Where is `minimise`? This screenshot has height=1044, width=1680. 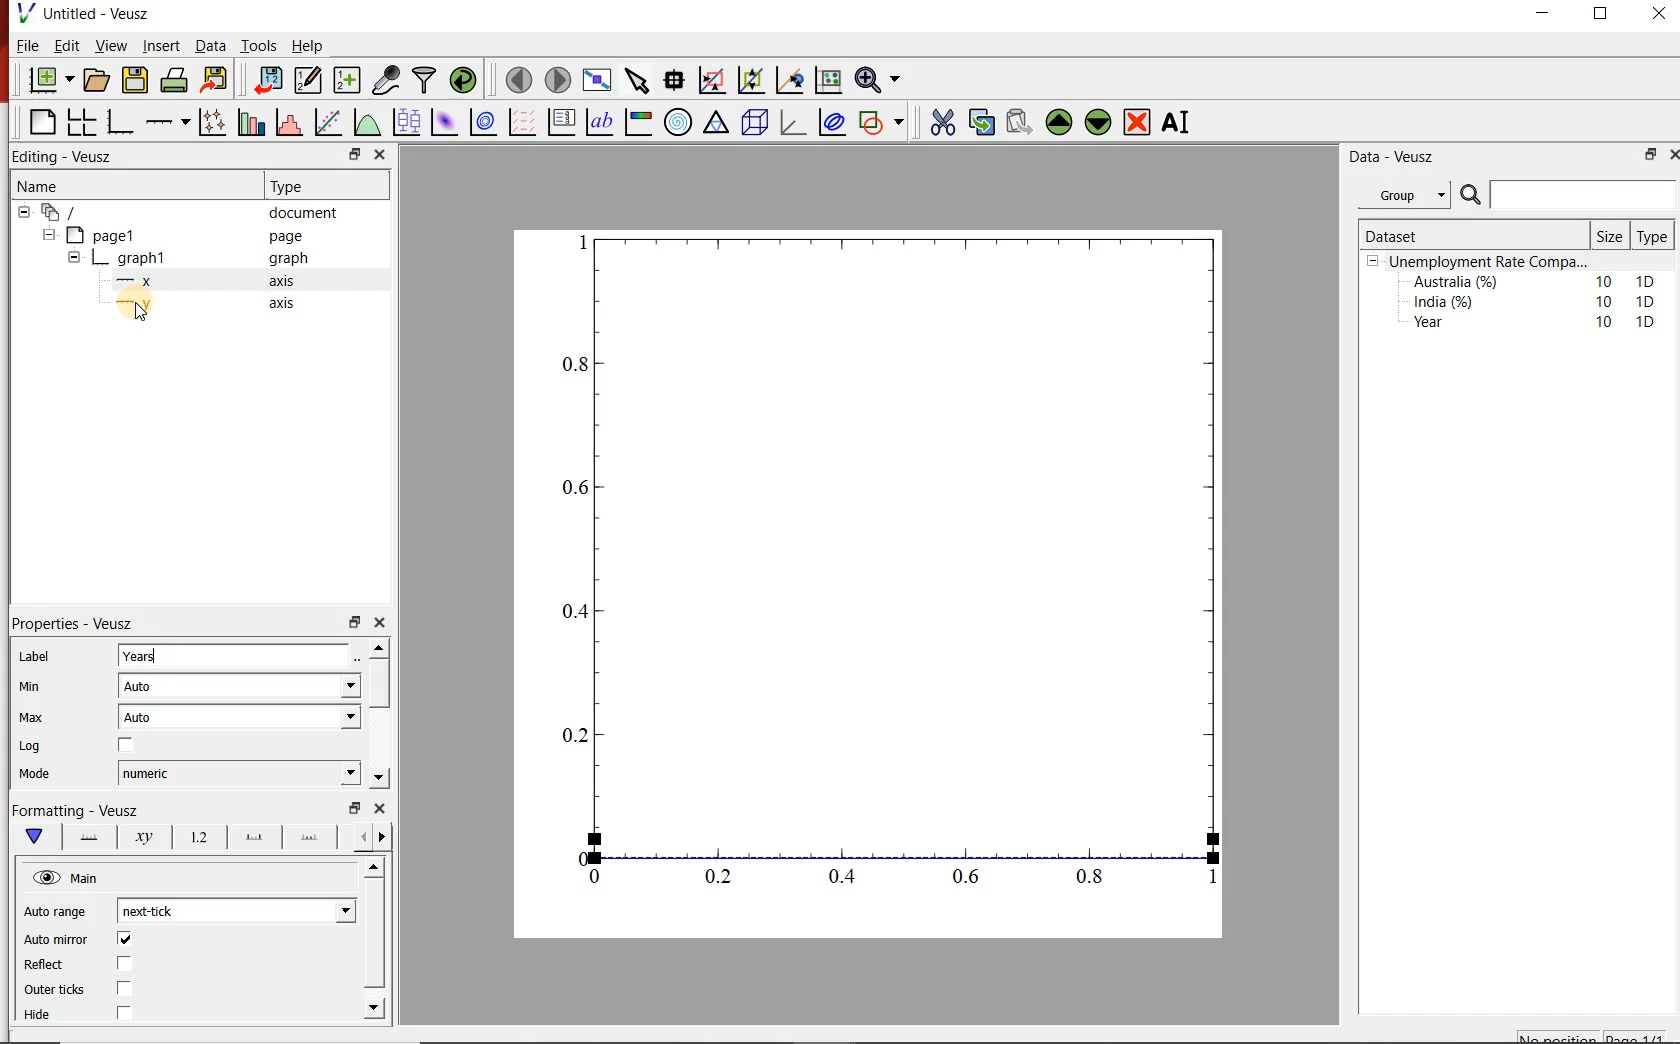
minimise is located at coordinates (354, 621).